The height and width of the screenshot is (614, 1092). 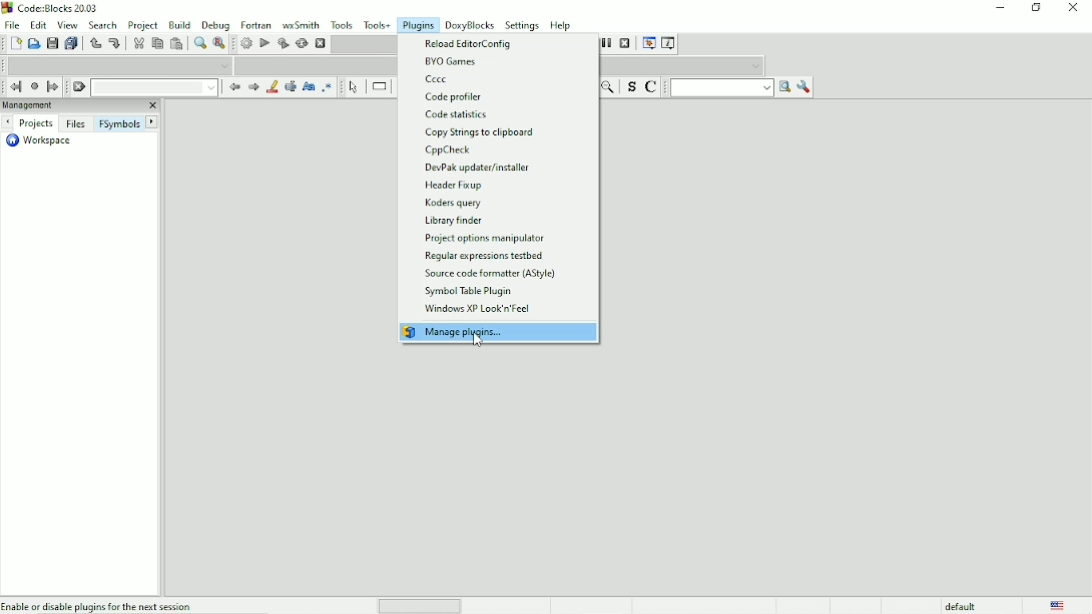 What do you see at coordinates (477, 168) in the screenshot?
I see `DevPak update/installer` at bounding box center [477, 168].